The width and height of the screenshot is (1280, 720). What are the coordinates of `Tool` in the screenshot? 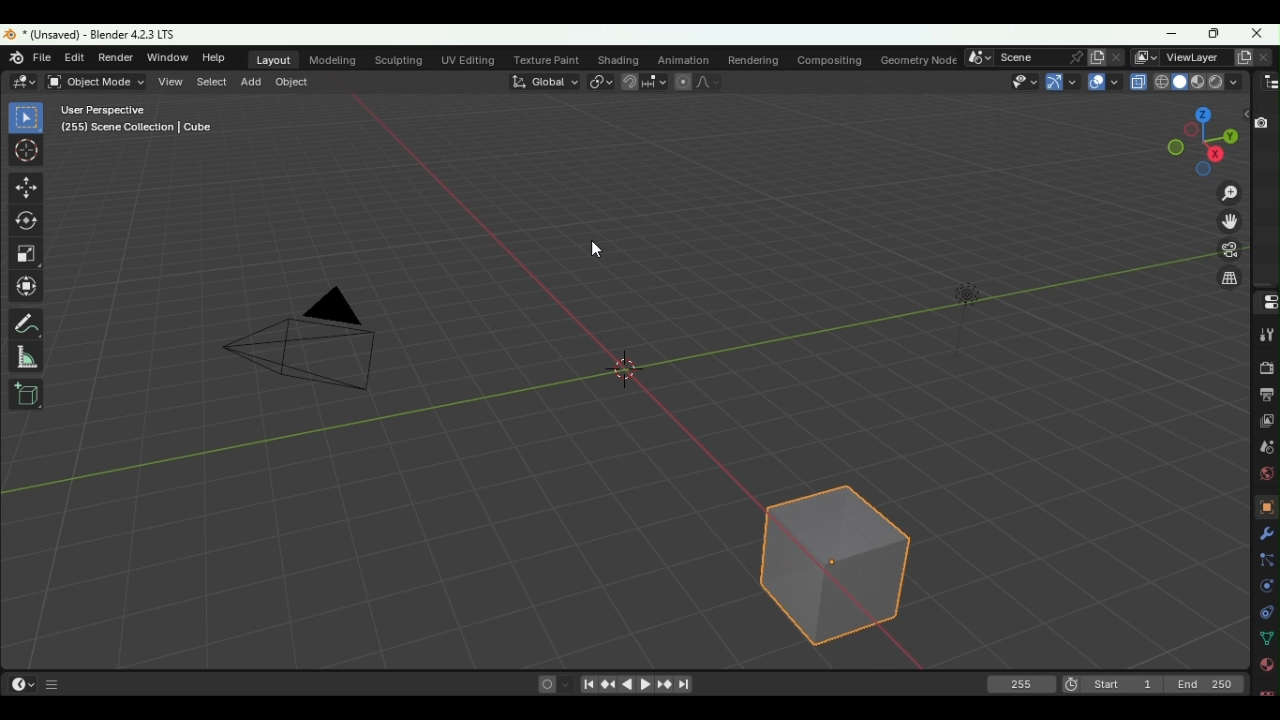 It's located at (1262, 335).